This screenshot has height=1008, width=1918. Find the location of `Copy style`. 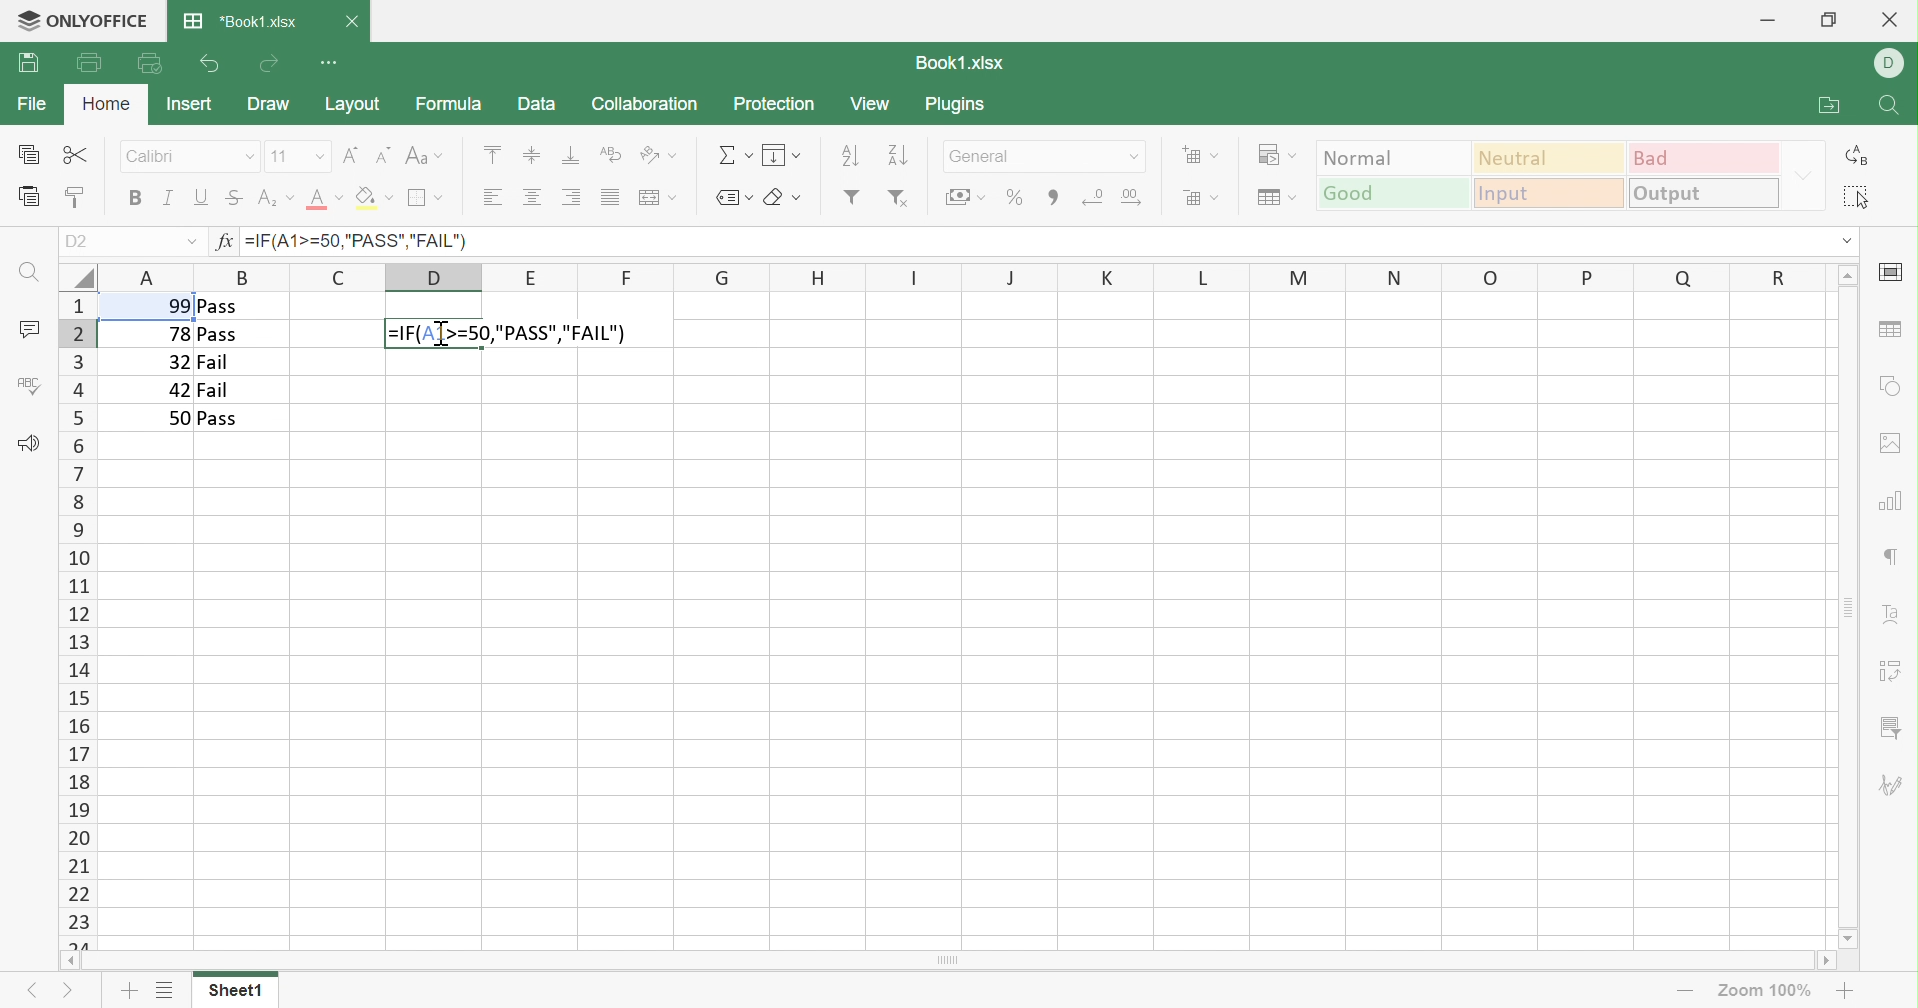

Copy style is located at coordinates (73, 199).